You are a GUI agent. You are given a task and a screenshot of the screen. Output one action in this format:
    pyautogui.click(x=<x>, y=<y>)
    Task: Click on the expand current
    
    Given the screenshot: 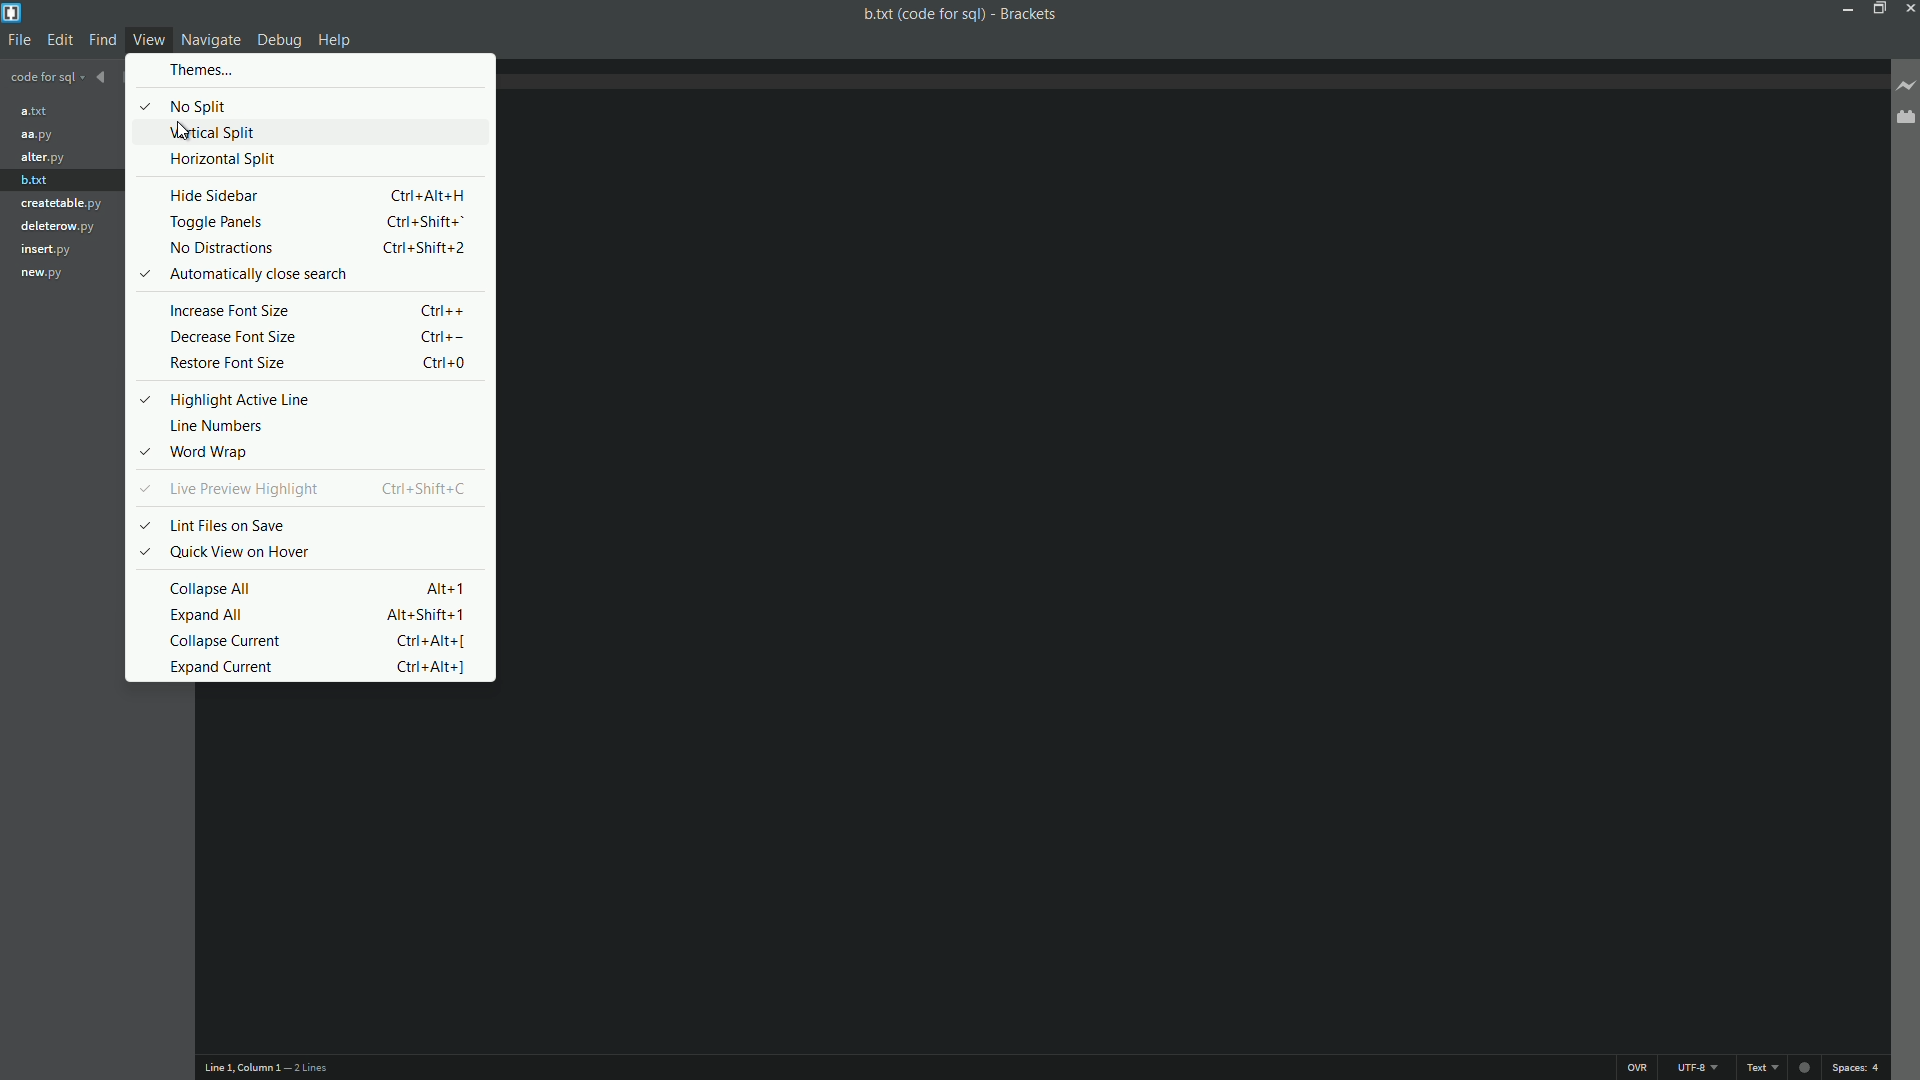 What is the action you would take?
    pyautogui.click(x=319, y=667)
    